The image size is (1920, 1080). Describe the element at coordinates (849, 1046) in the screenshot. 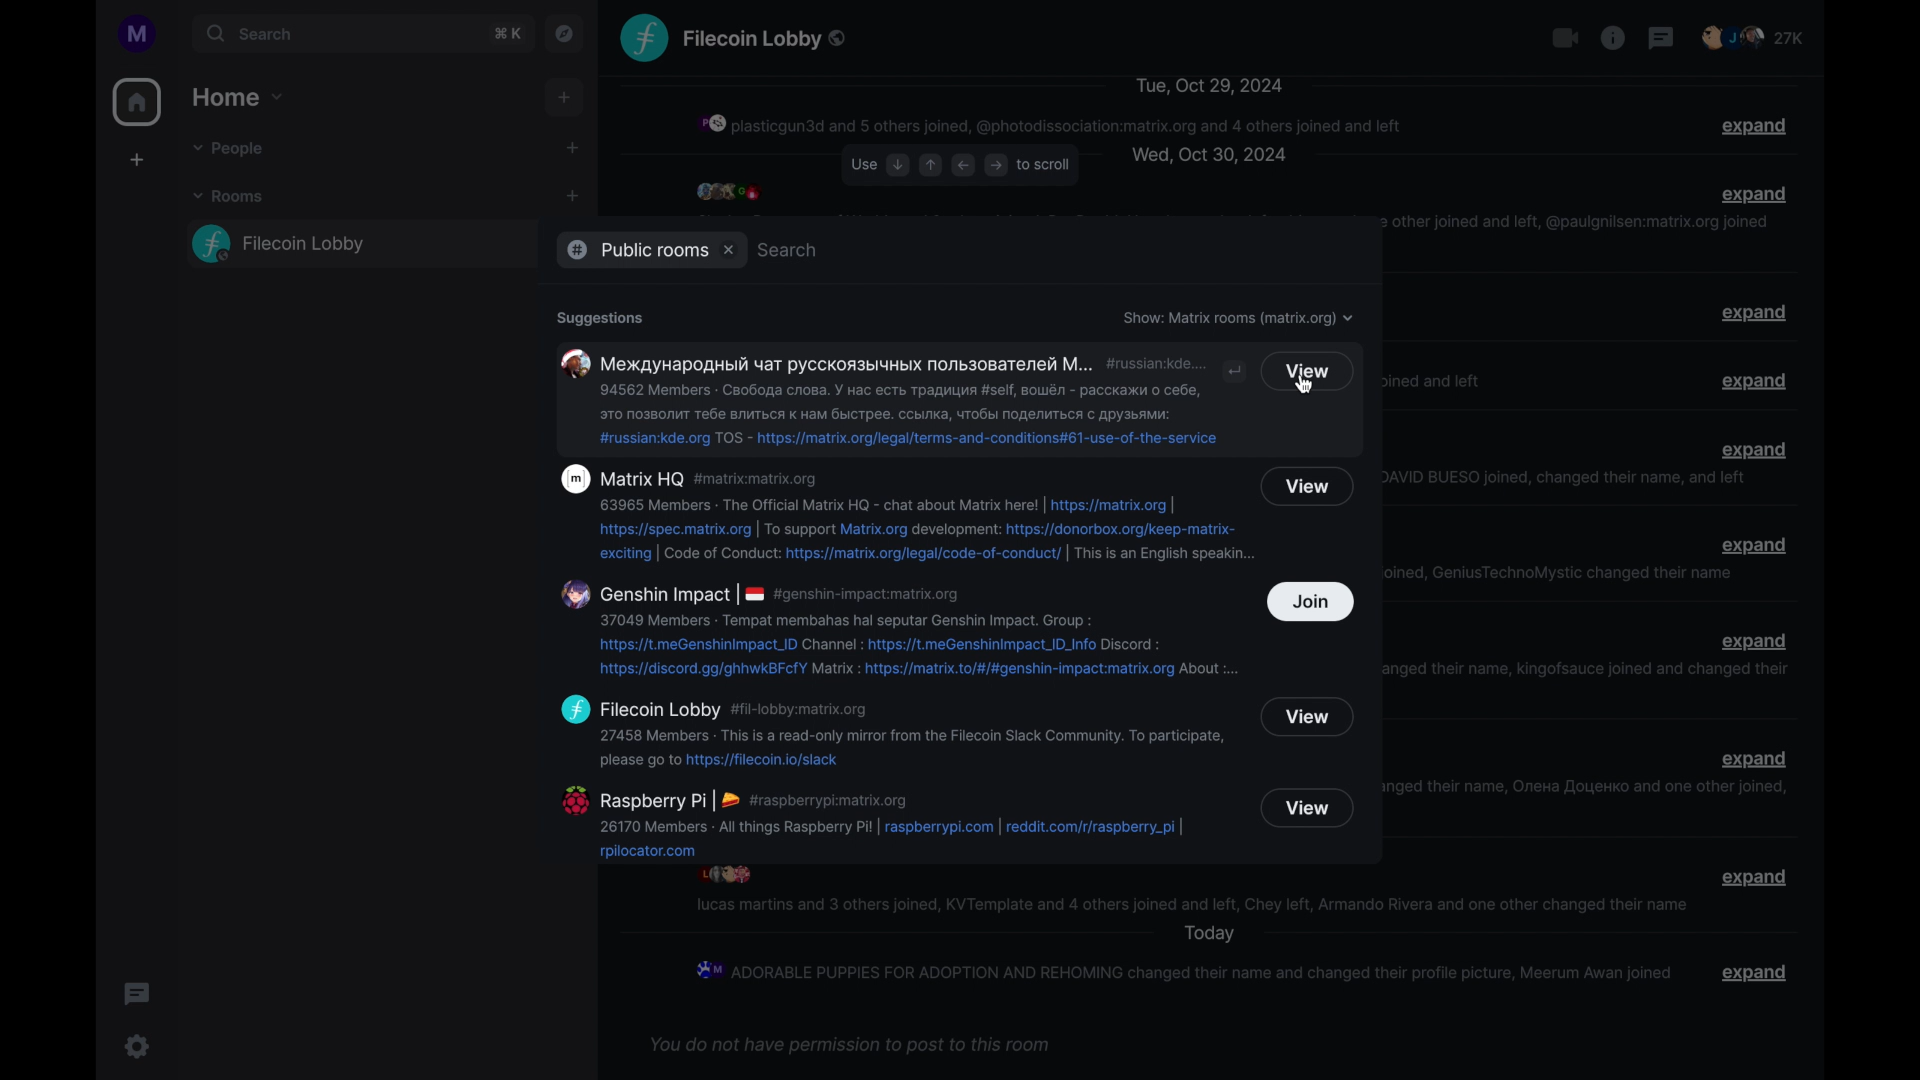

I see `you do not have permission to post to this room` at that location.